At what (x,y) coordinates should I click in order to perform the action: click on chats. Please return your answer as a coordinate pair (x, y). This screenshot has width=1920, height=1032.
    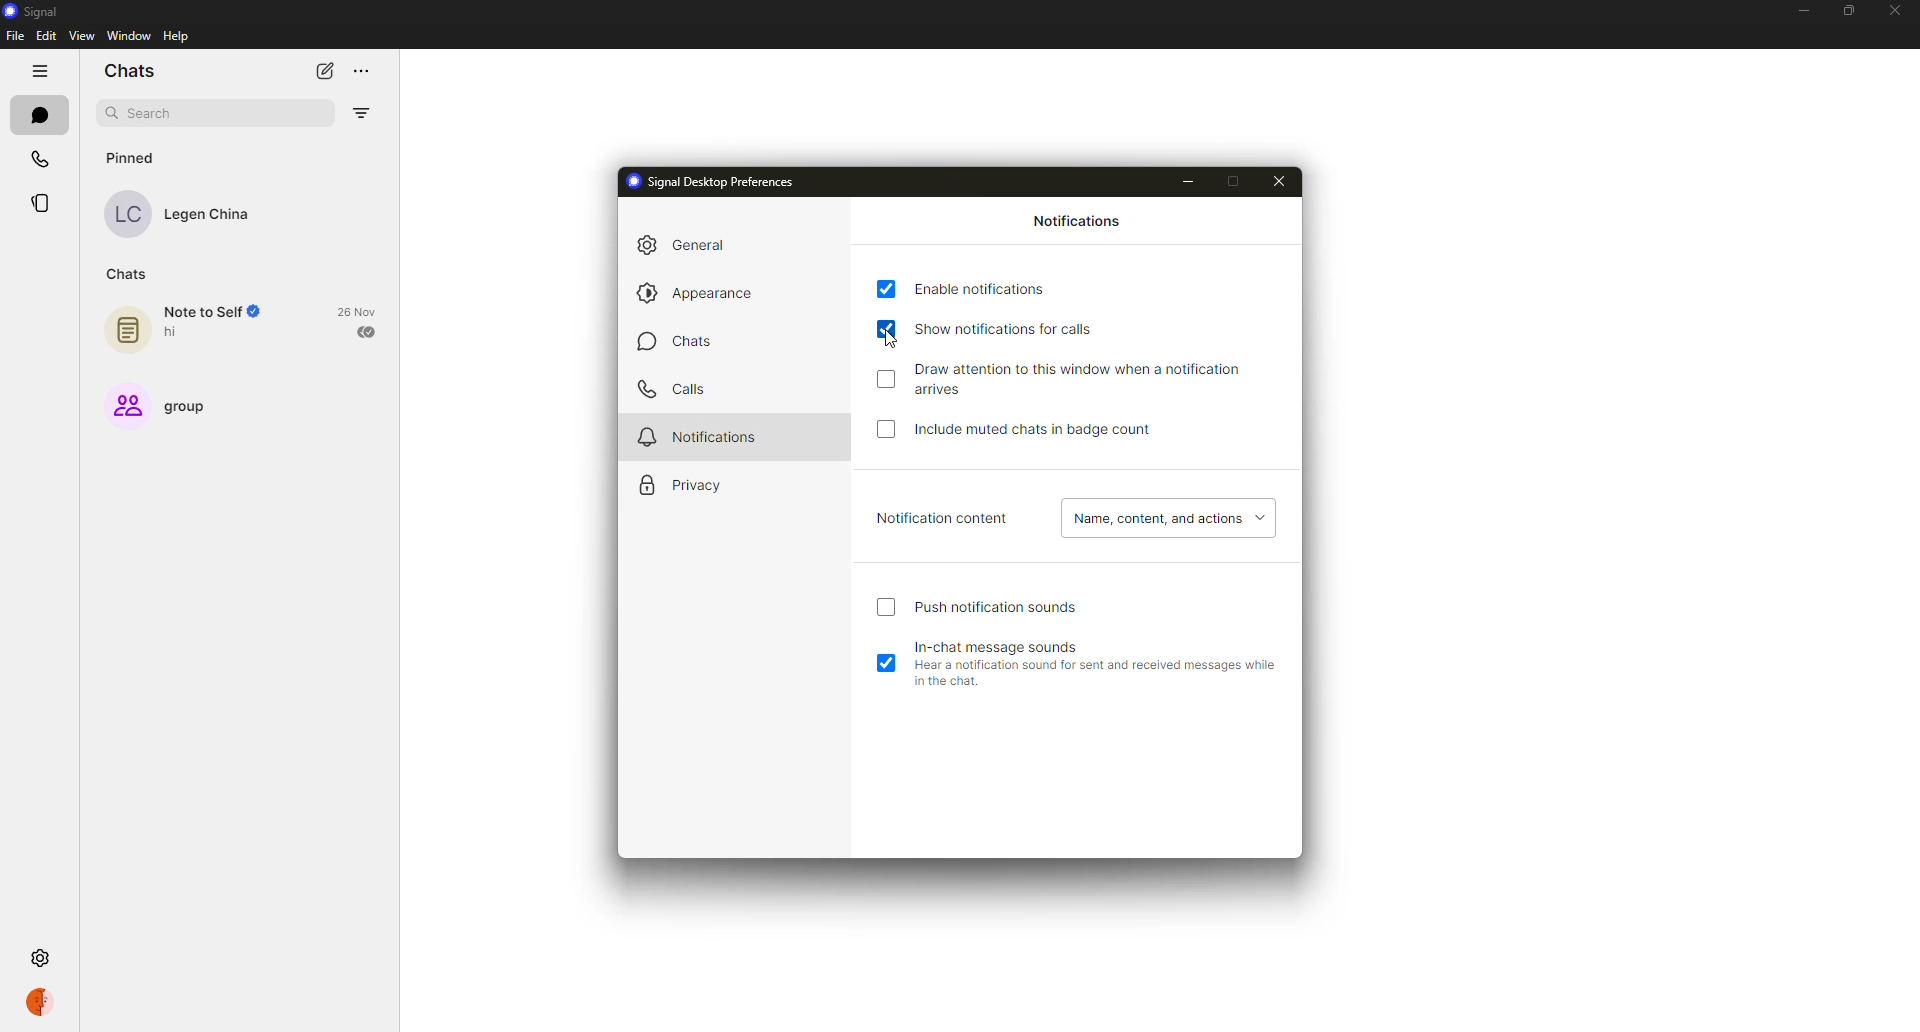
    Looking at the image, I should click on (130, 272).